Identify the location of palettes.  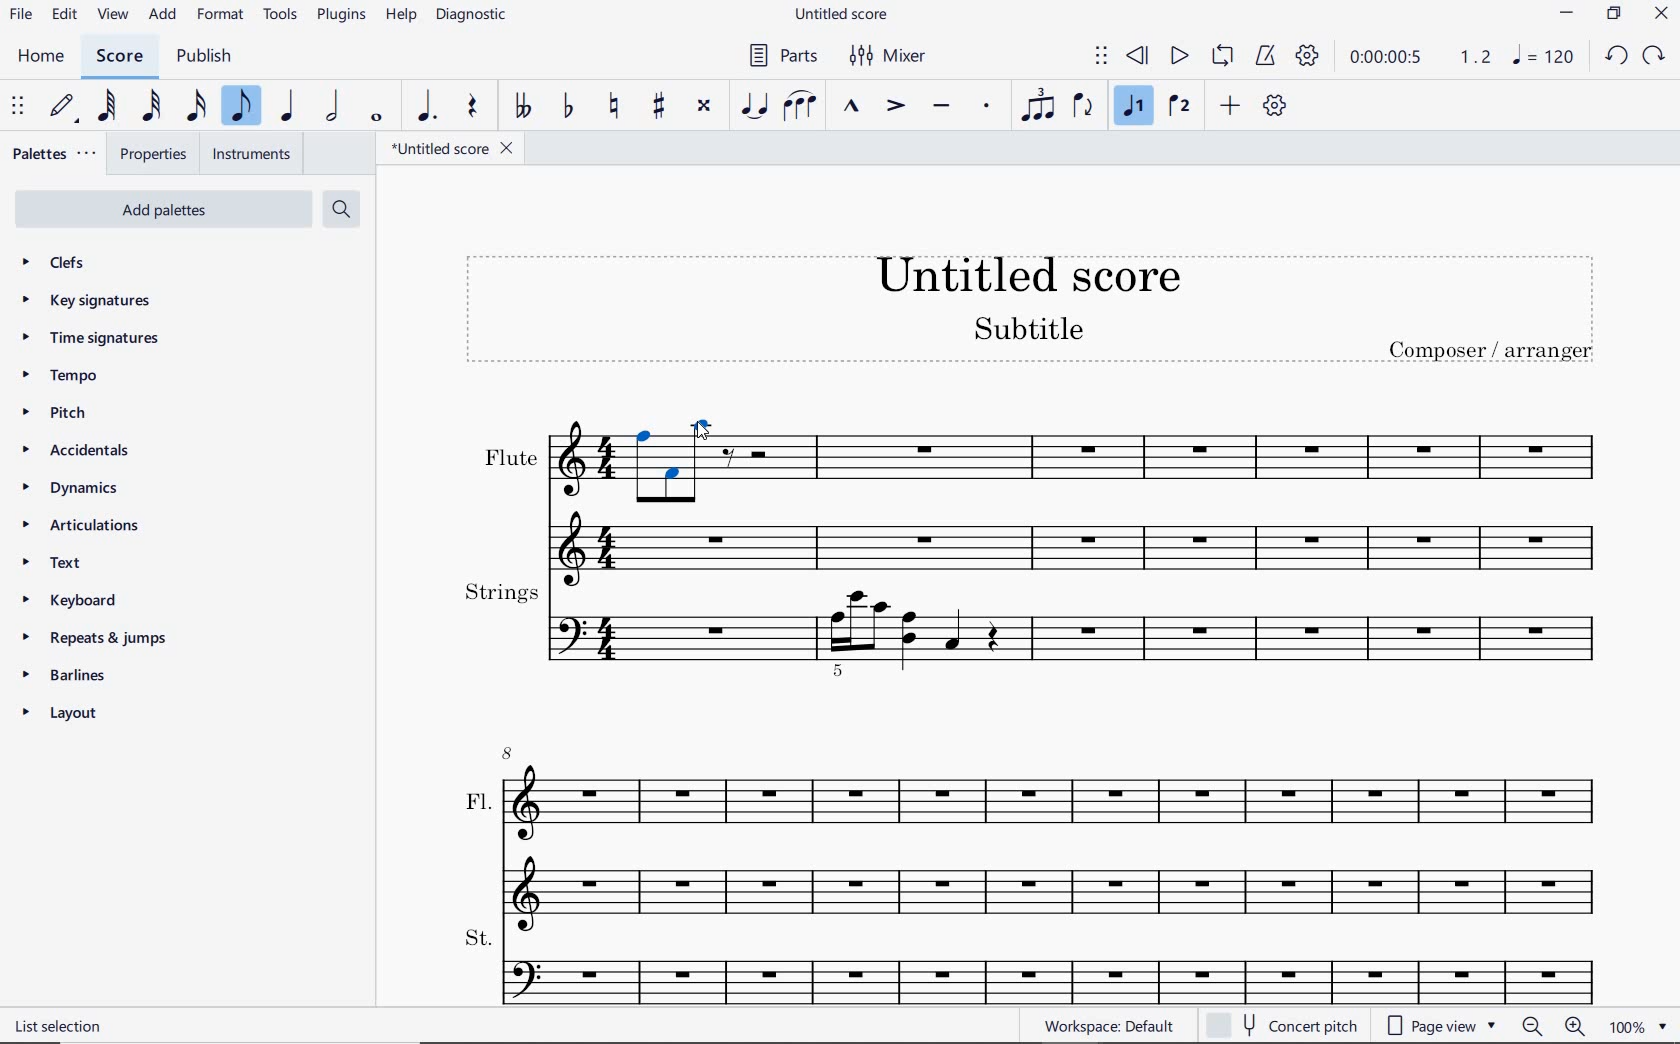
(56, 152).